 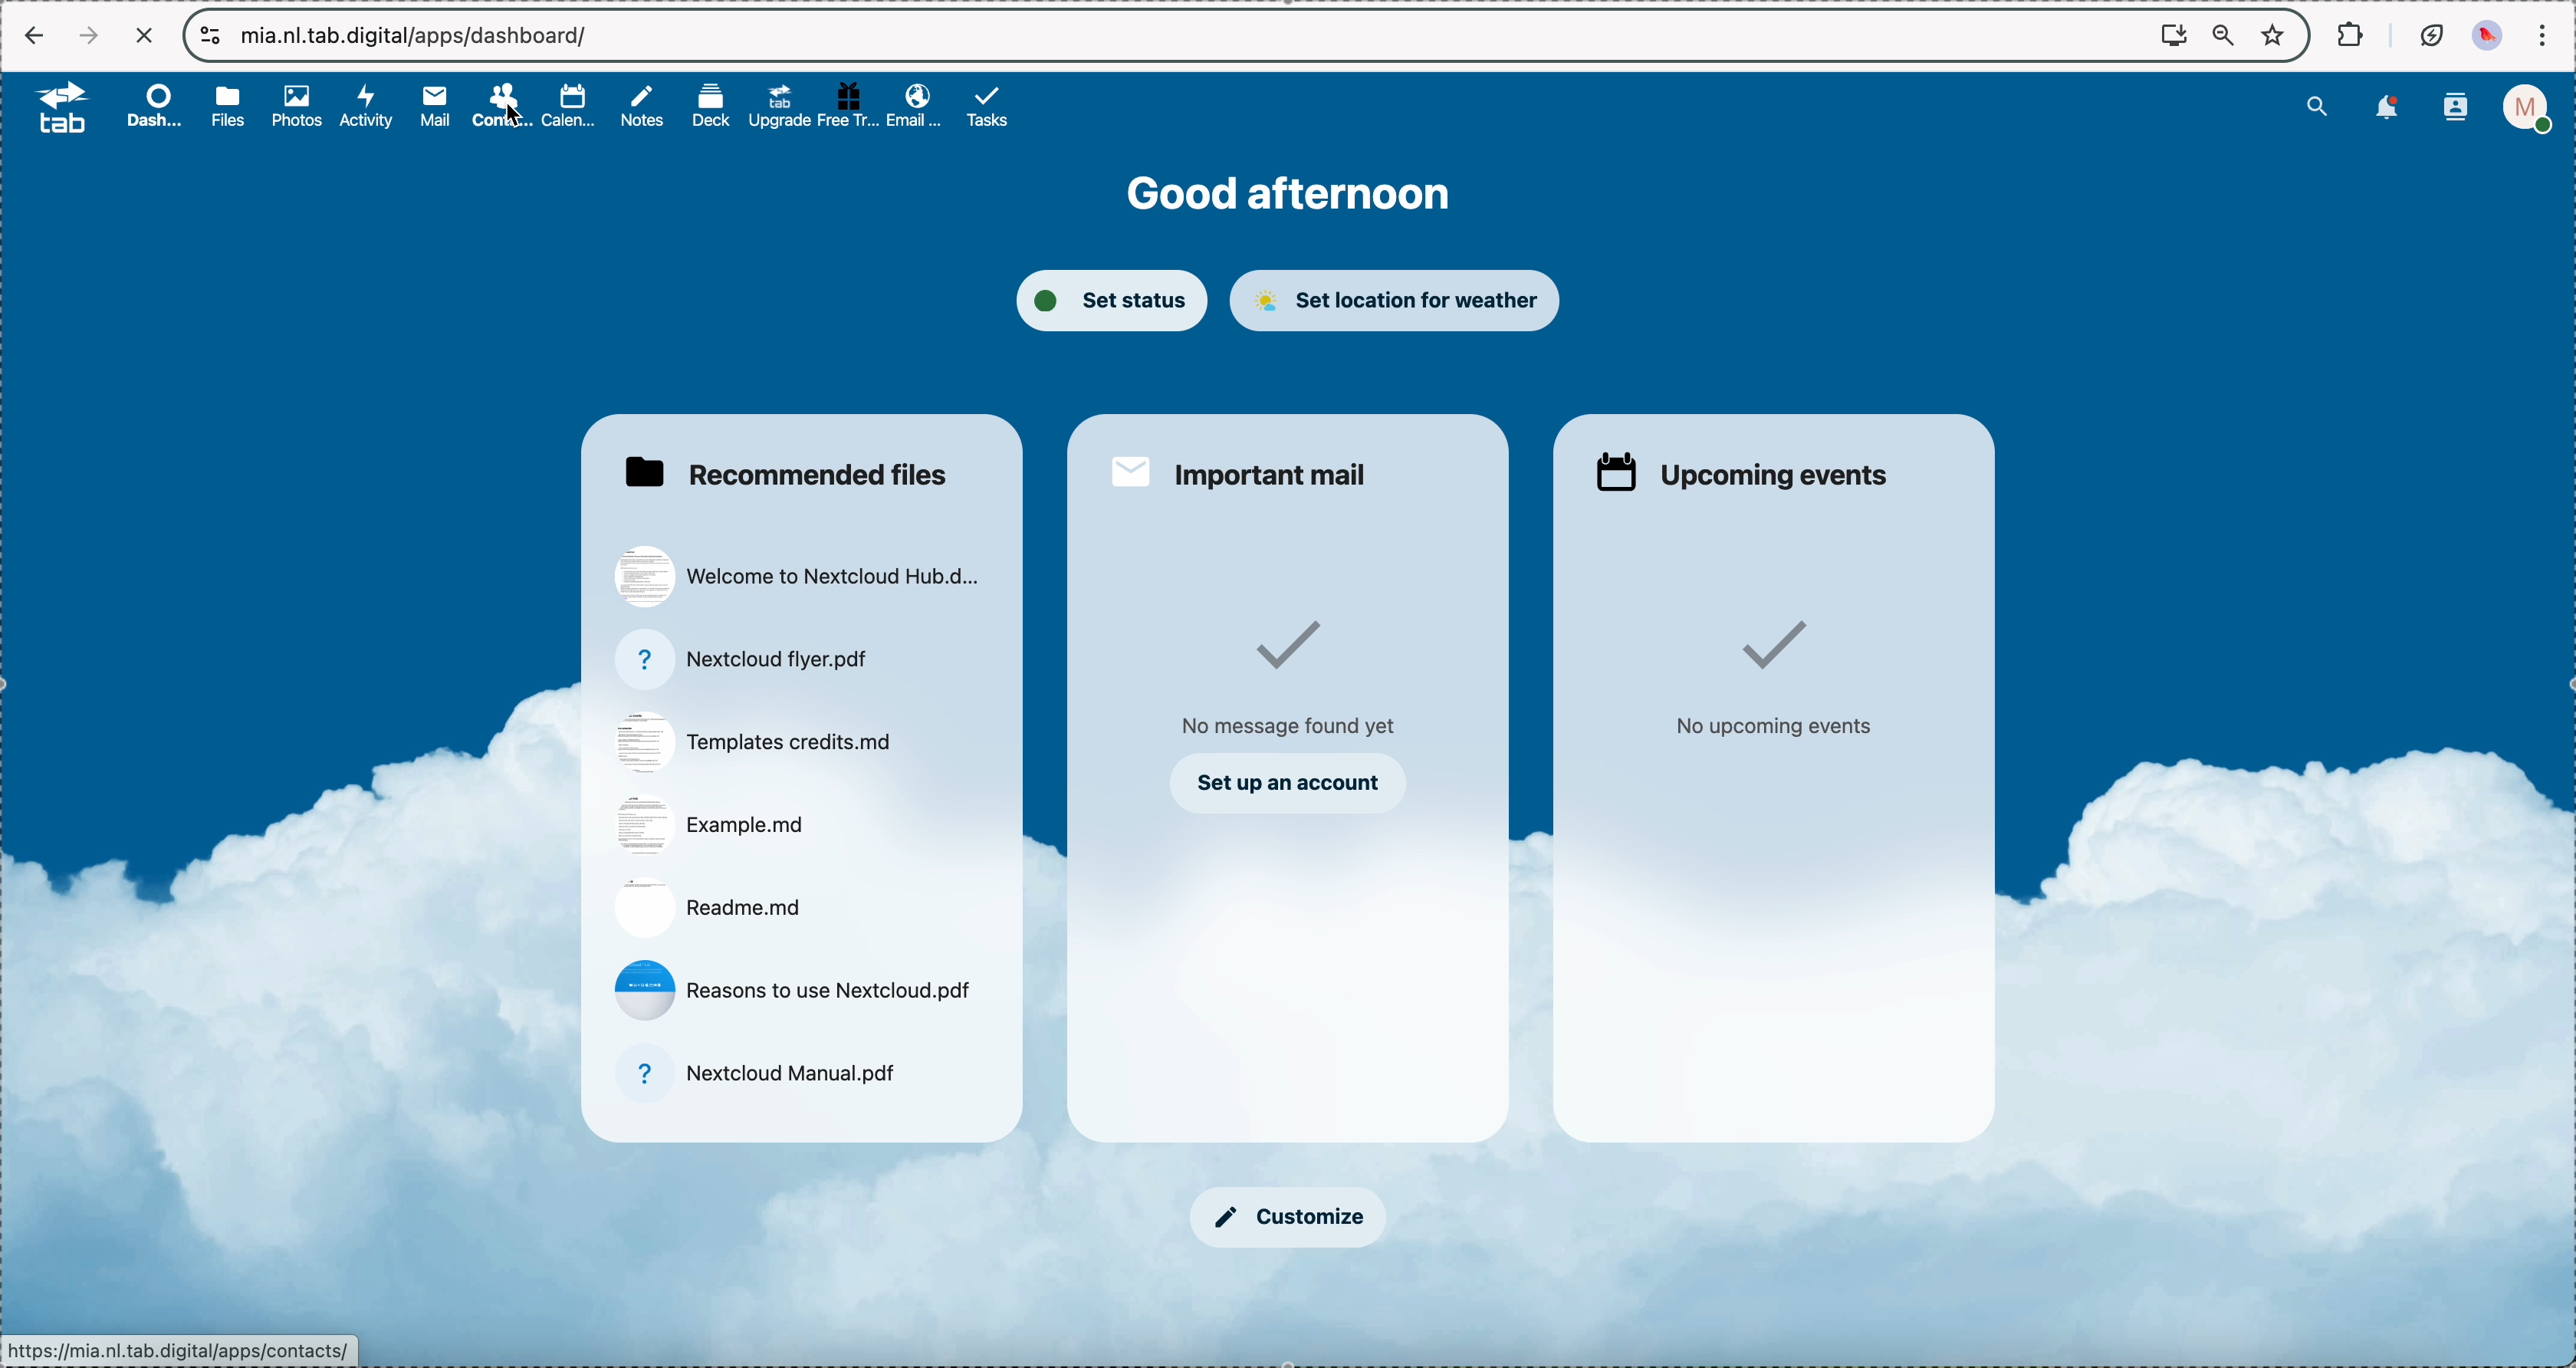 What do you see at coordinates (769, 1070) in the screenshot?
I see `file` at bounding box center [769, 1070].